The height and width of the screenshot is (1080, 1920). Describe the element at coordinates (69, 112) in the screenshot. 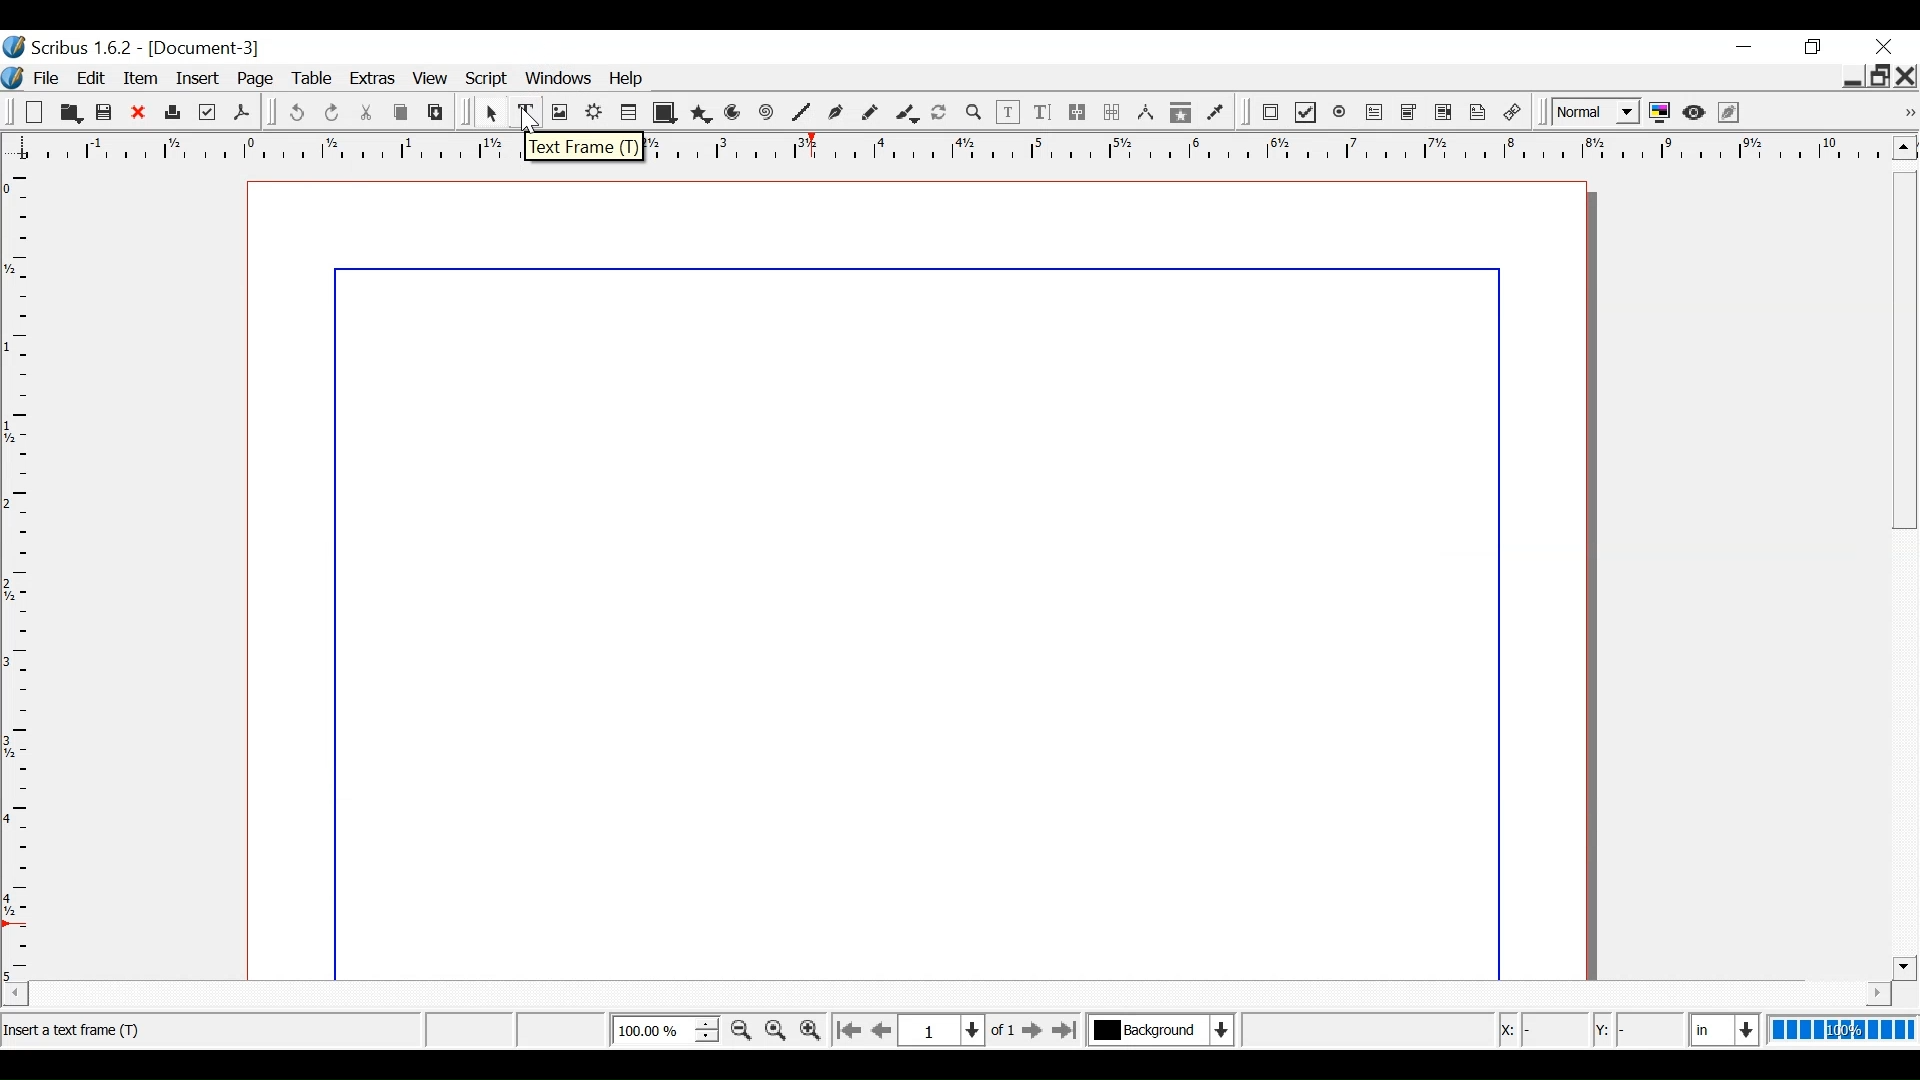

I see `Open` at that location.